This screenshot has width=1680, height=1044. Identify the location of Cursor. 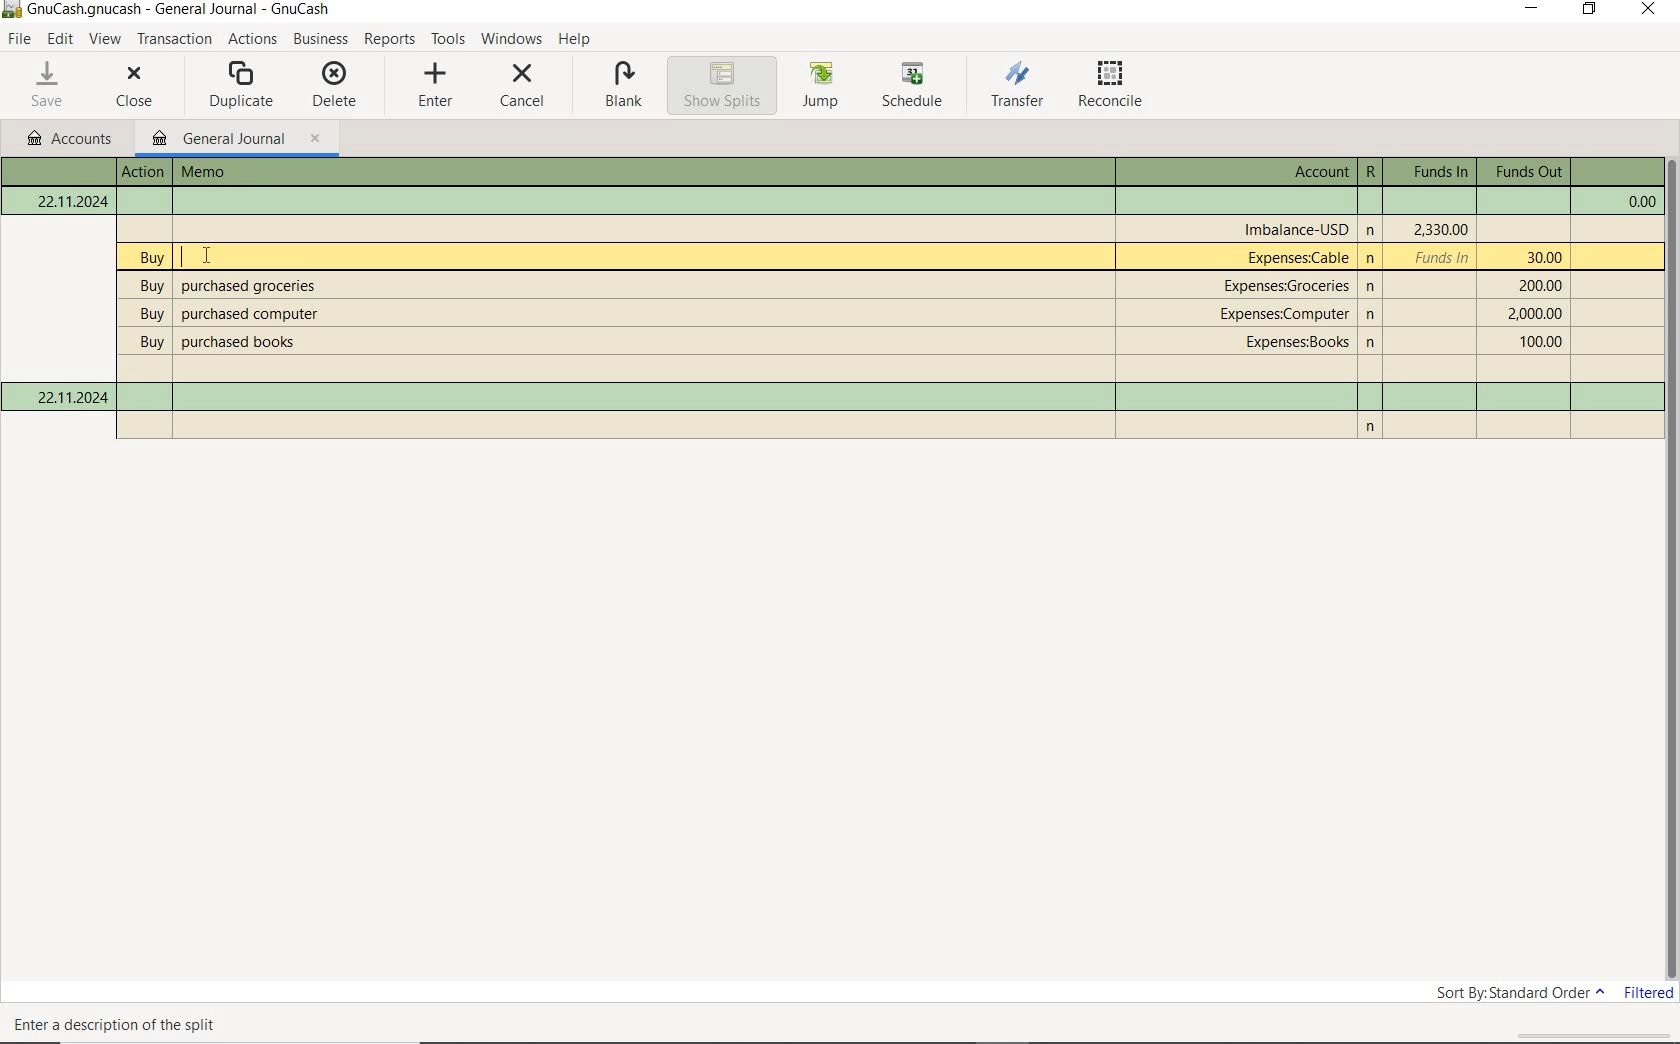
(207, 255).